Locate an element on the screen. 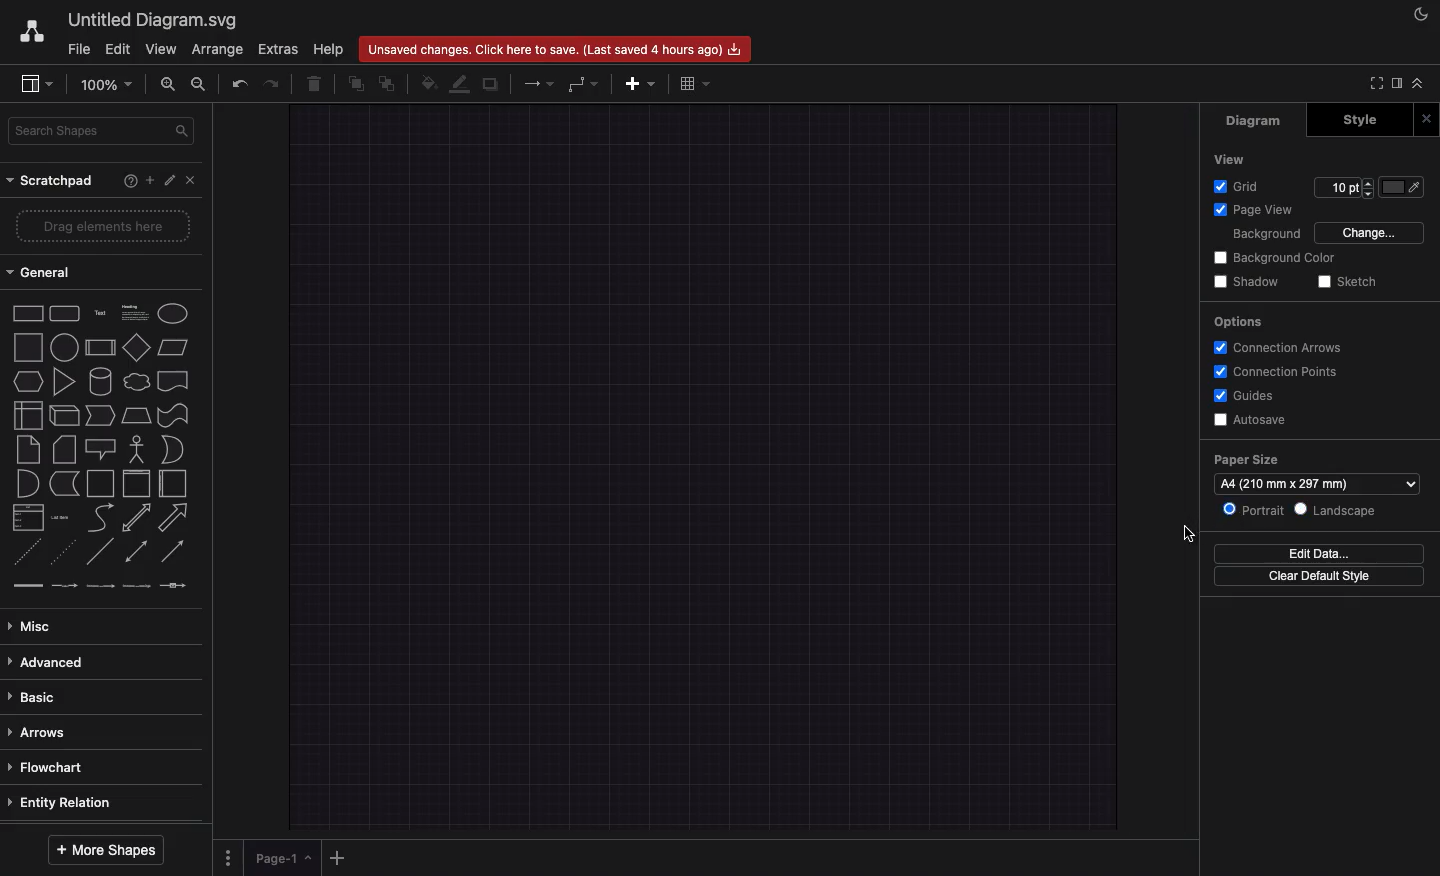  Paper size is located at coordinates (1317, 469).